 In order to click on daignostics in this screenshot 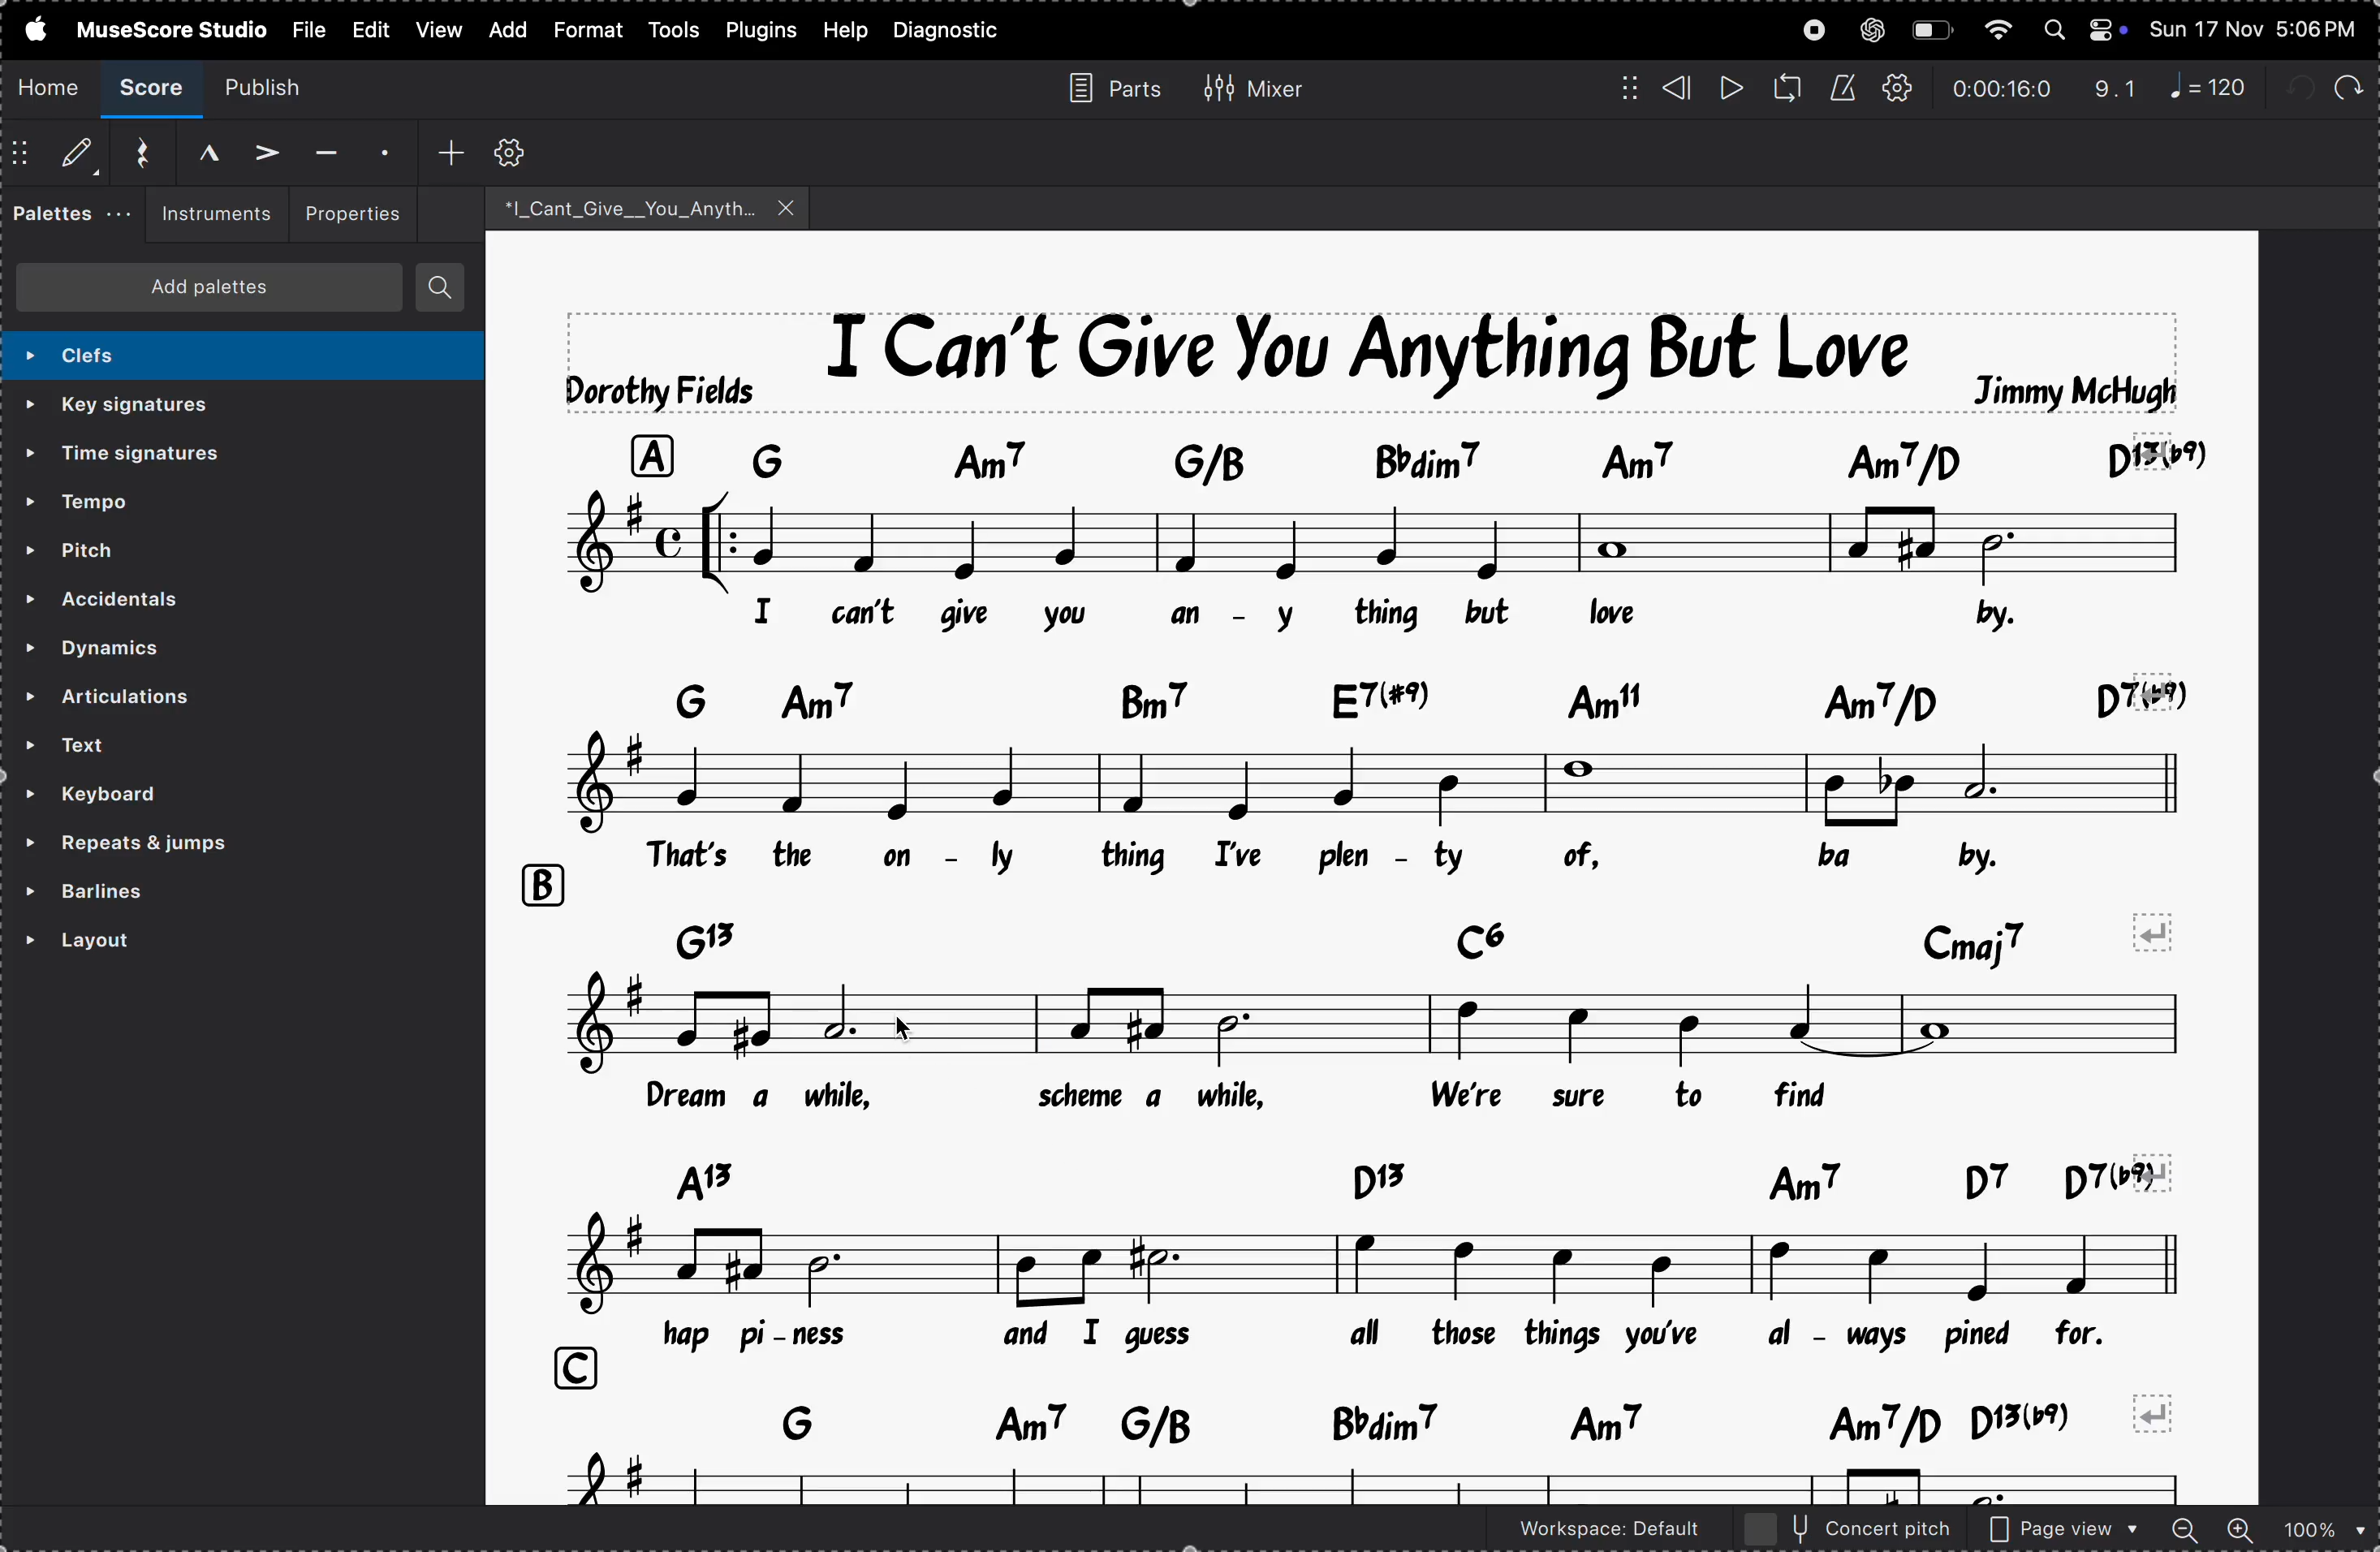, I will do `click(954, 31)`.